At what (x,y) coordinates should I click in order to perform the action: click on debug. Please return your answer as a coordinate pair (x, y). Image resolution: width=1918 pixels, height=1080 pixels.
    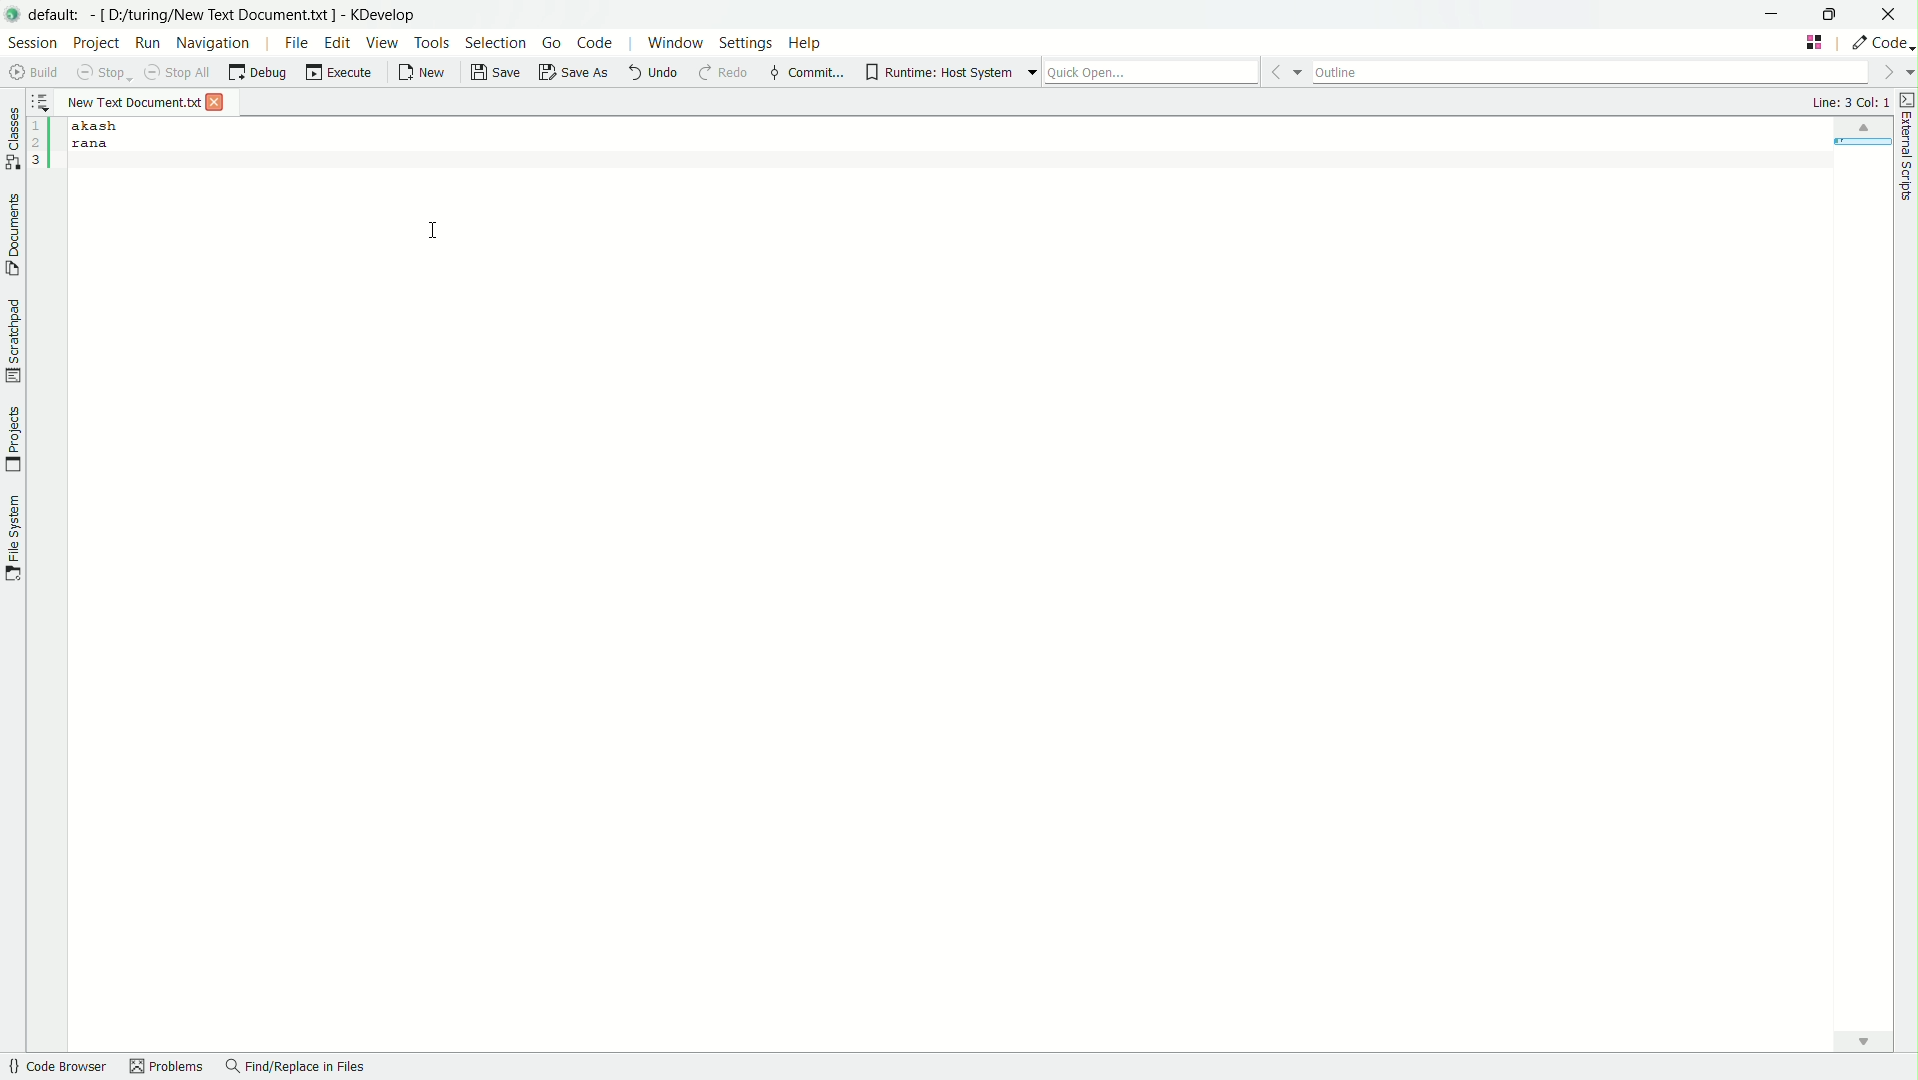
    Looking at the image, I should click on (257, 72).